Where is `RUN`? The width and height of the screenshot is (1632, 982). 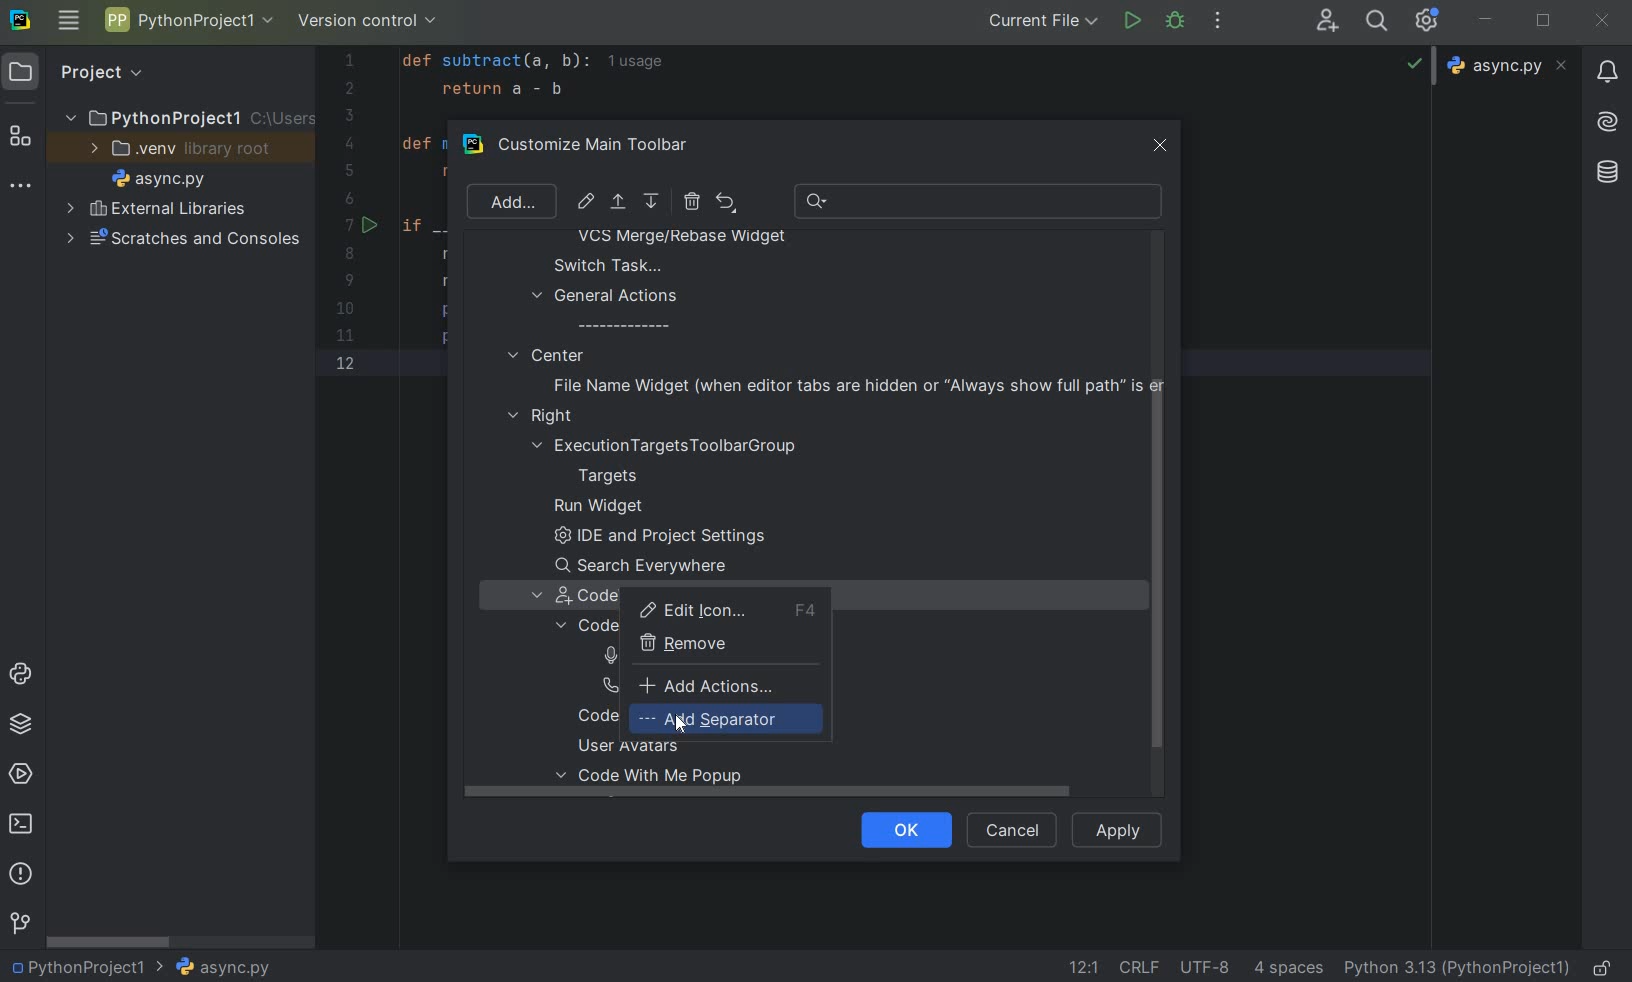
RUN is located at coordinates (1134, 22).